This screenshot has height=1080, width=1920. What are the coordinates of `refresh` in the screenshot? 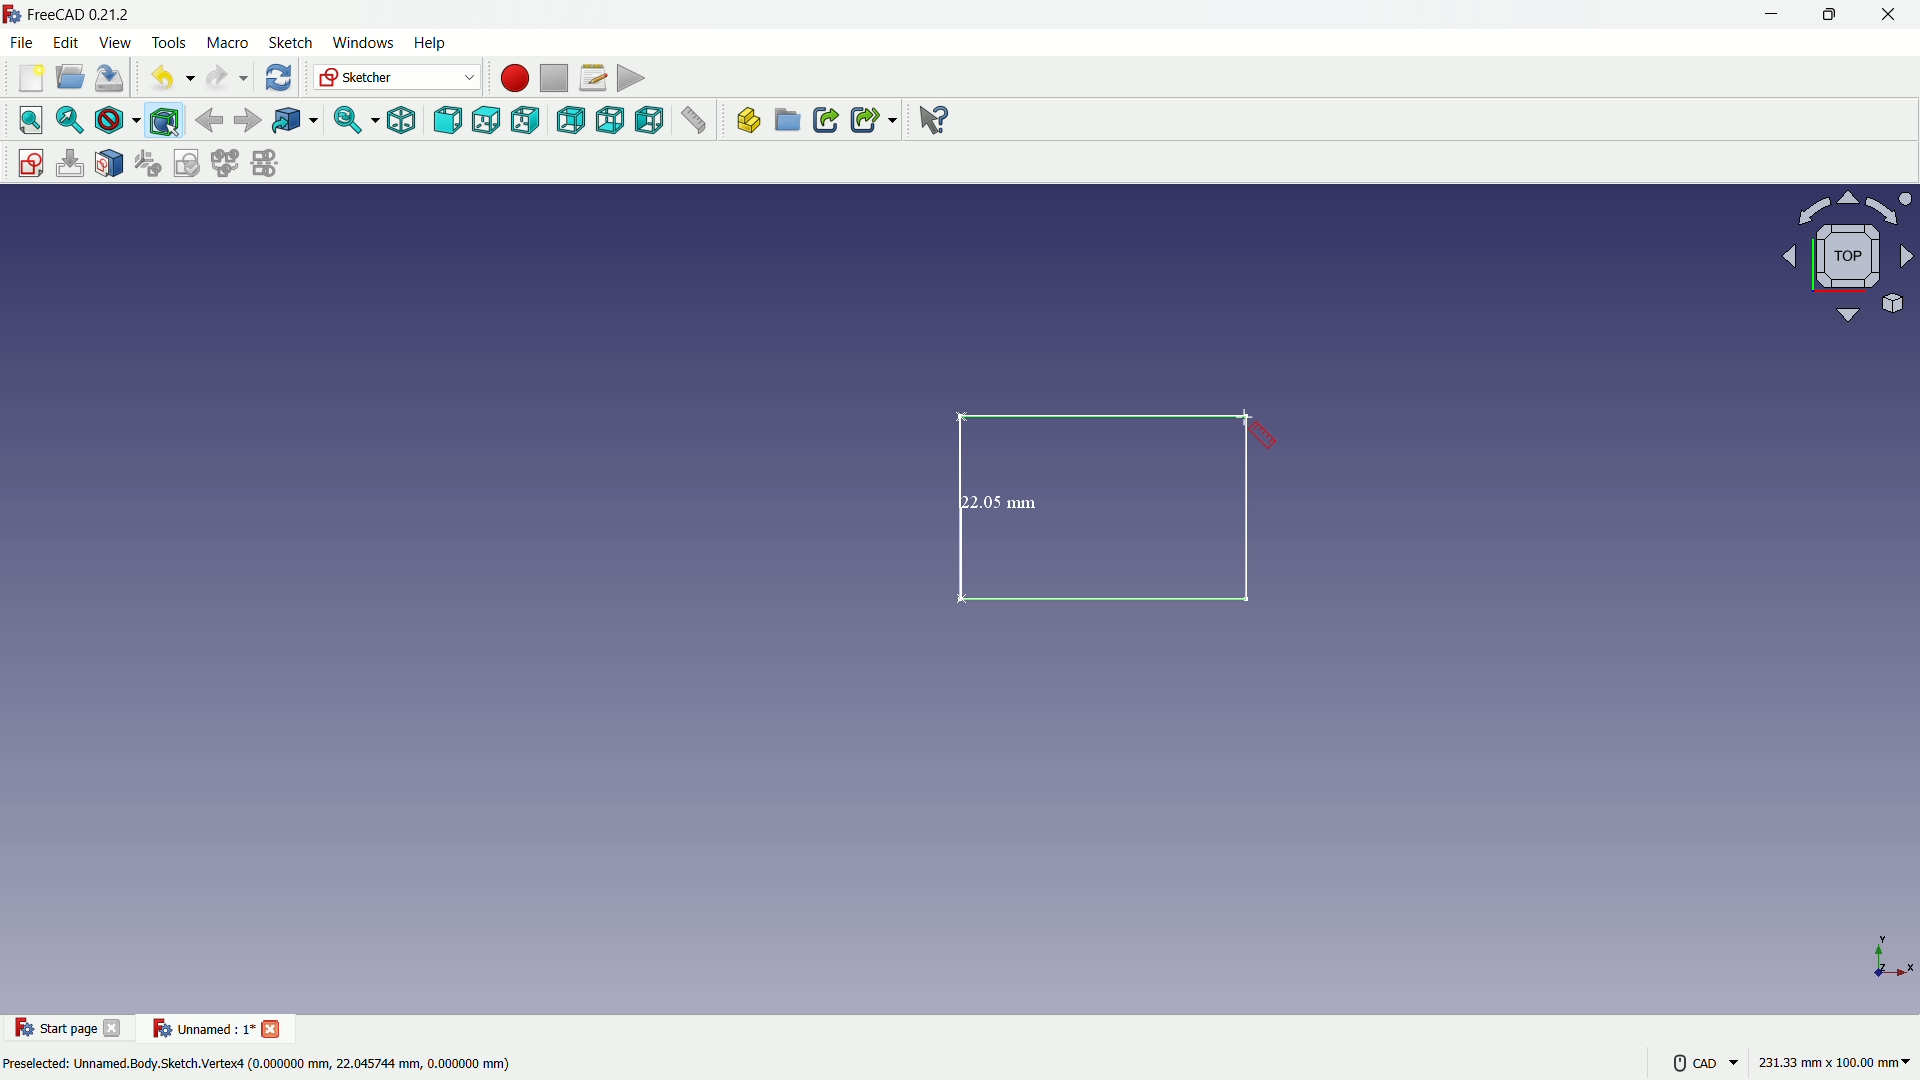 It's located at (276, 78).